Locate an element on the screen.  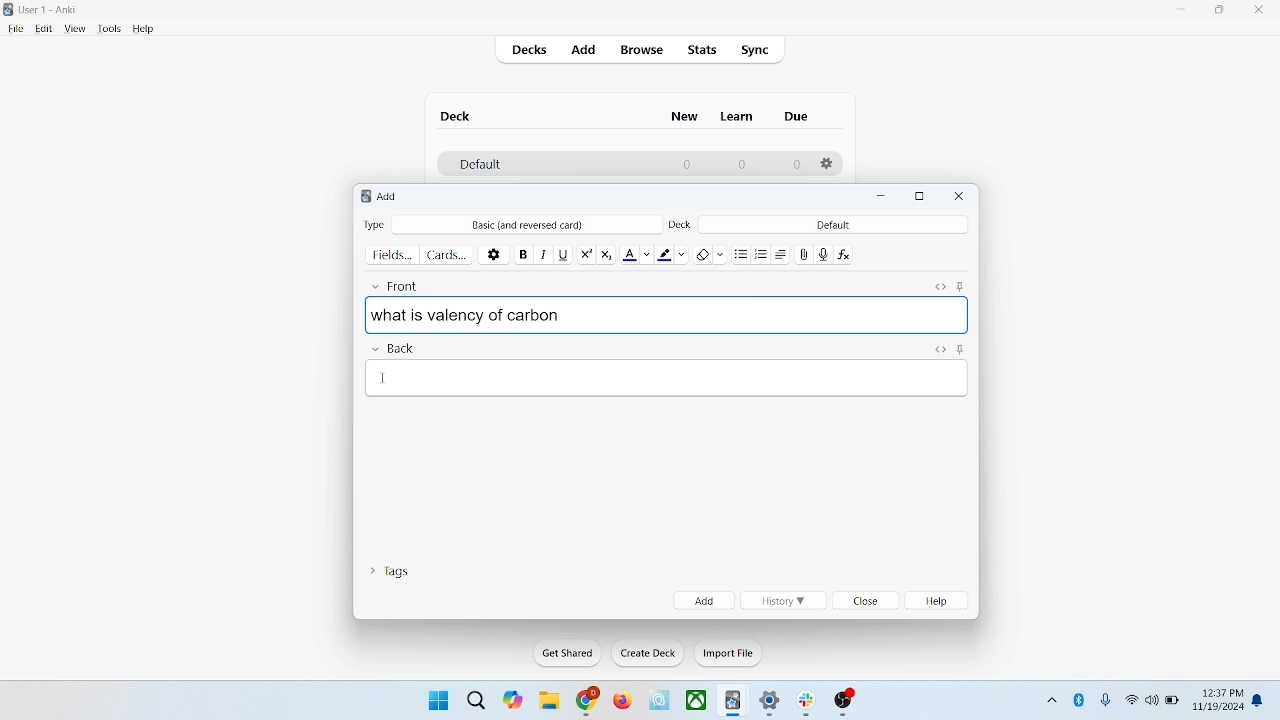
settings is located at coordinates (771, 704).